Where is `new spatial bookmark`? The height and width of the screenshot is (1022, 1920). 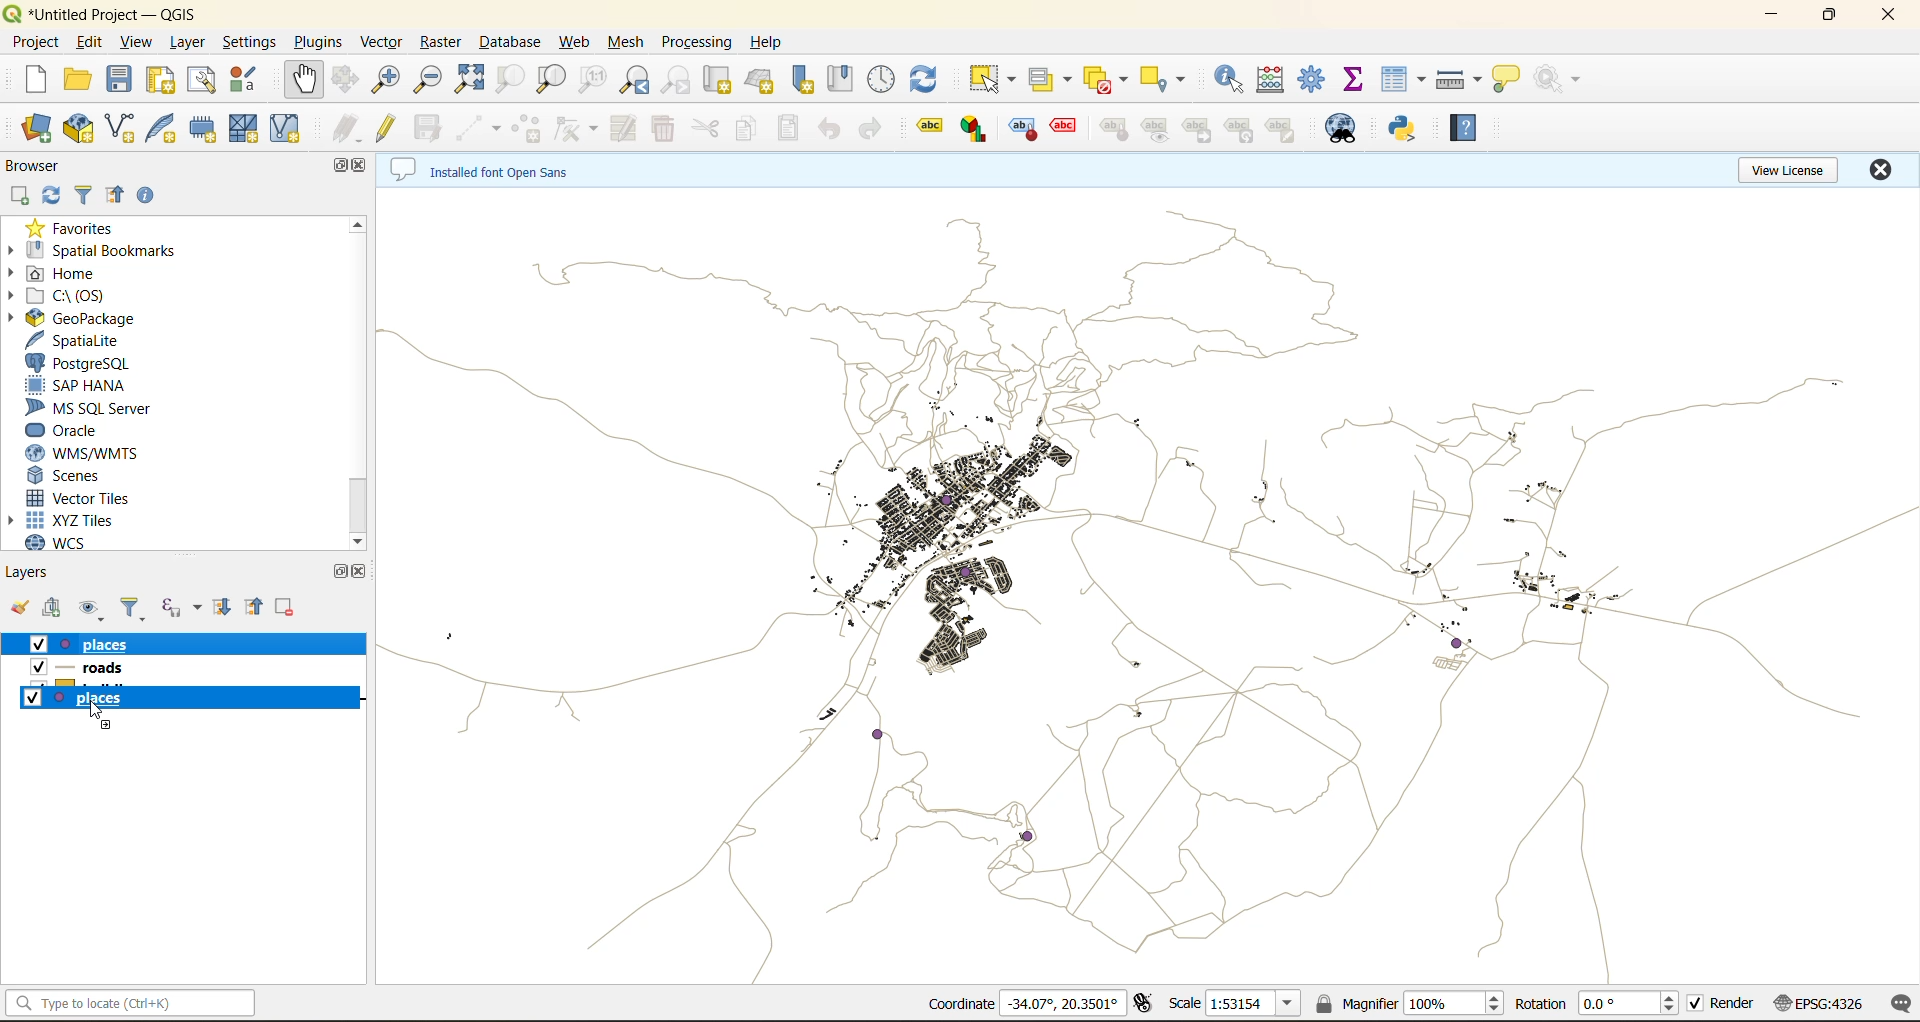 new spatial bookmark is located at coordinates (809, 78).